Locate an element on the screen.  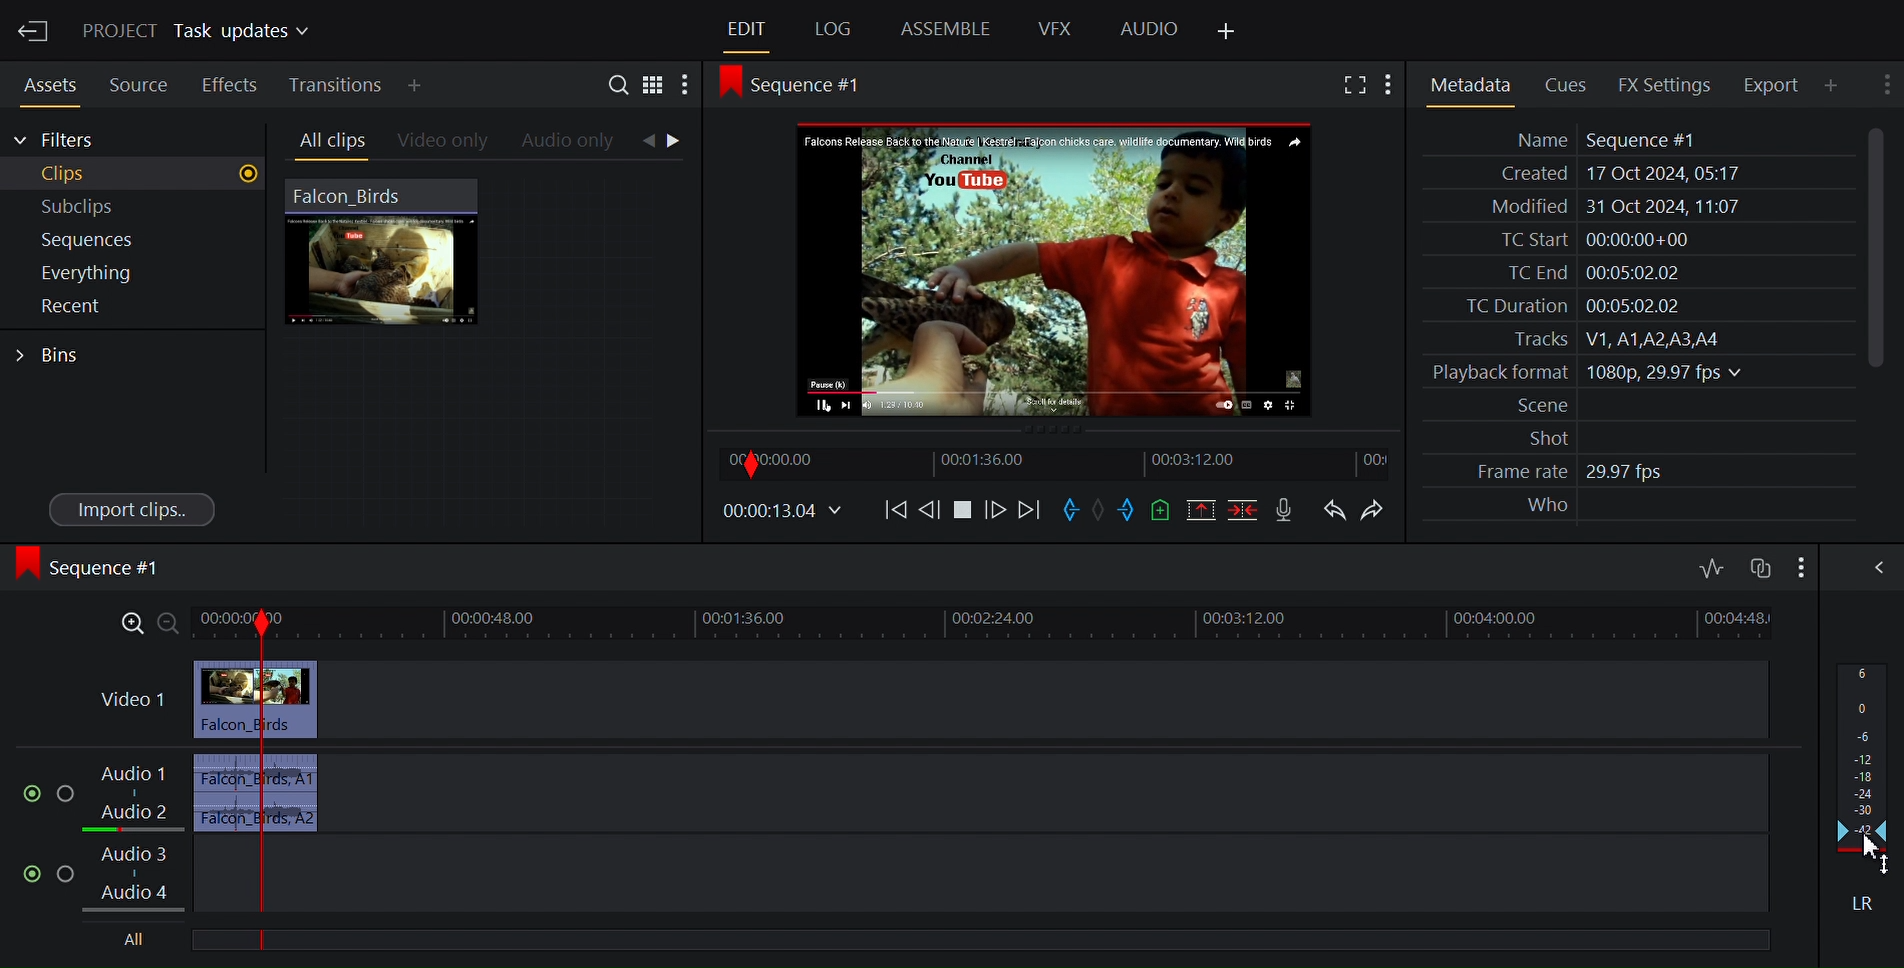
Vertical Scrollbar is located at coordinates (1870, 248).